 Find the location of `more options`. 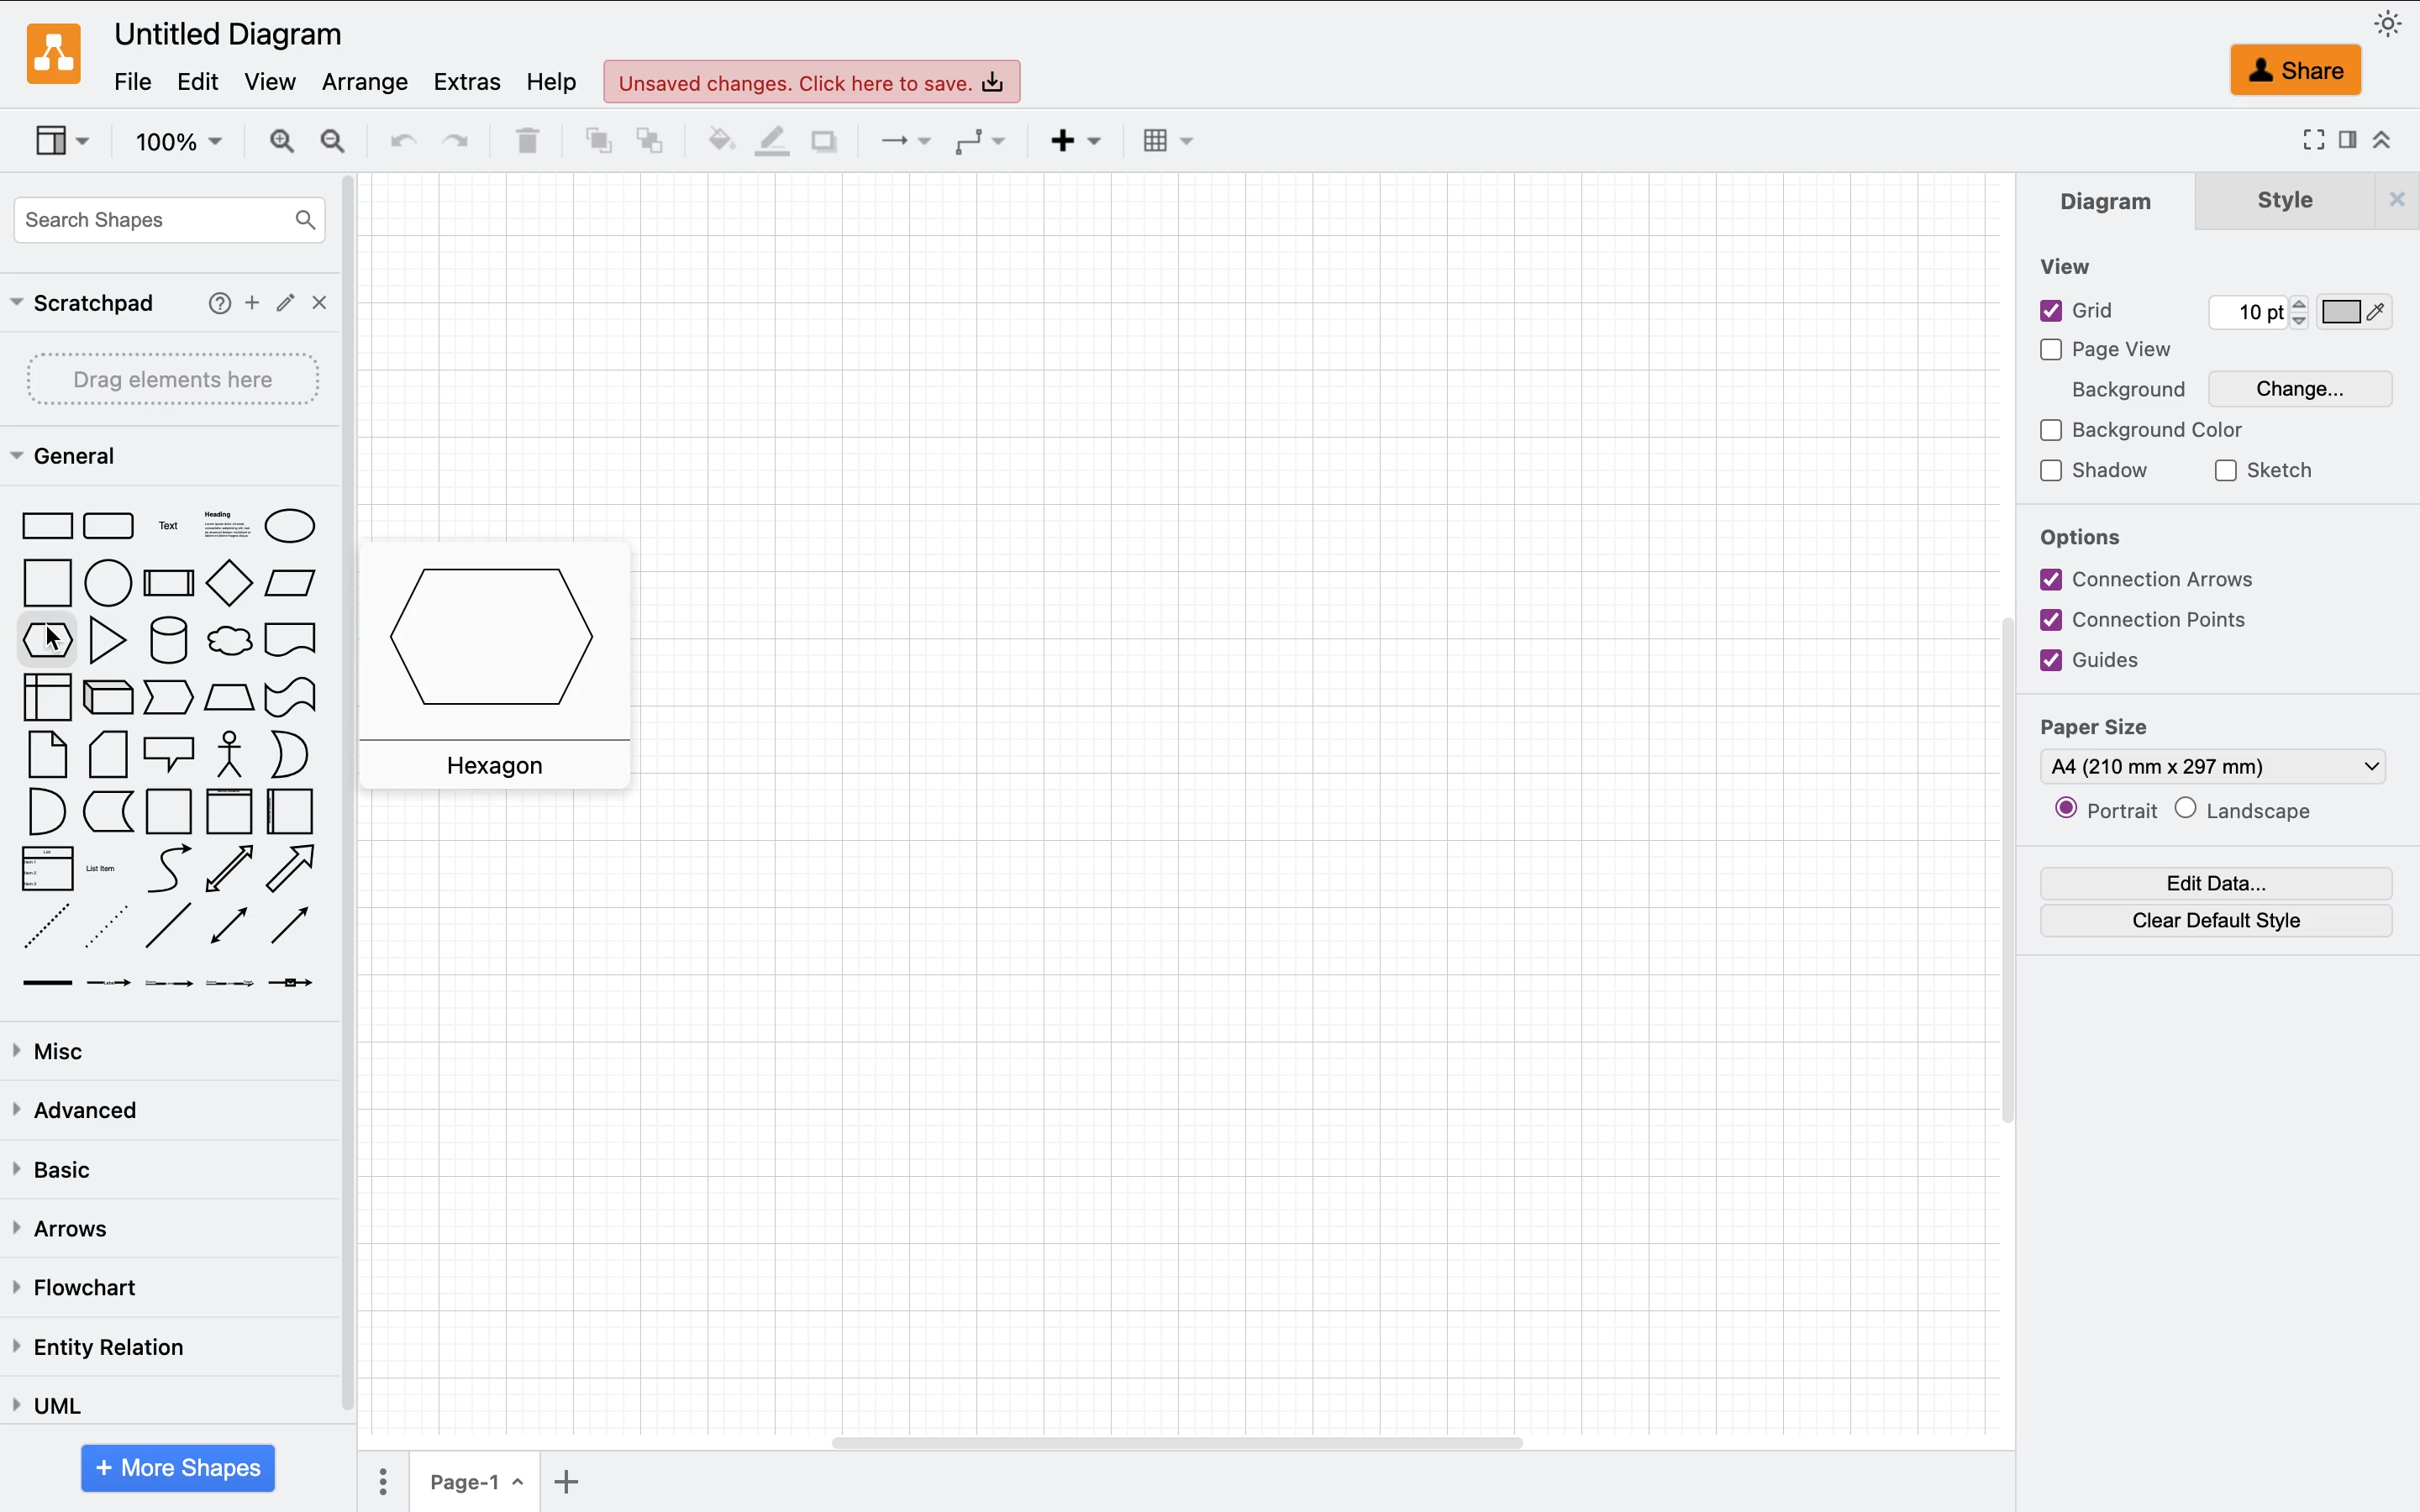

more options is located at coordinates (376, 1481).